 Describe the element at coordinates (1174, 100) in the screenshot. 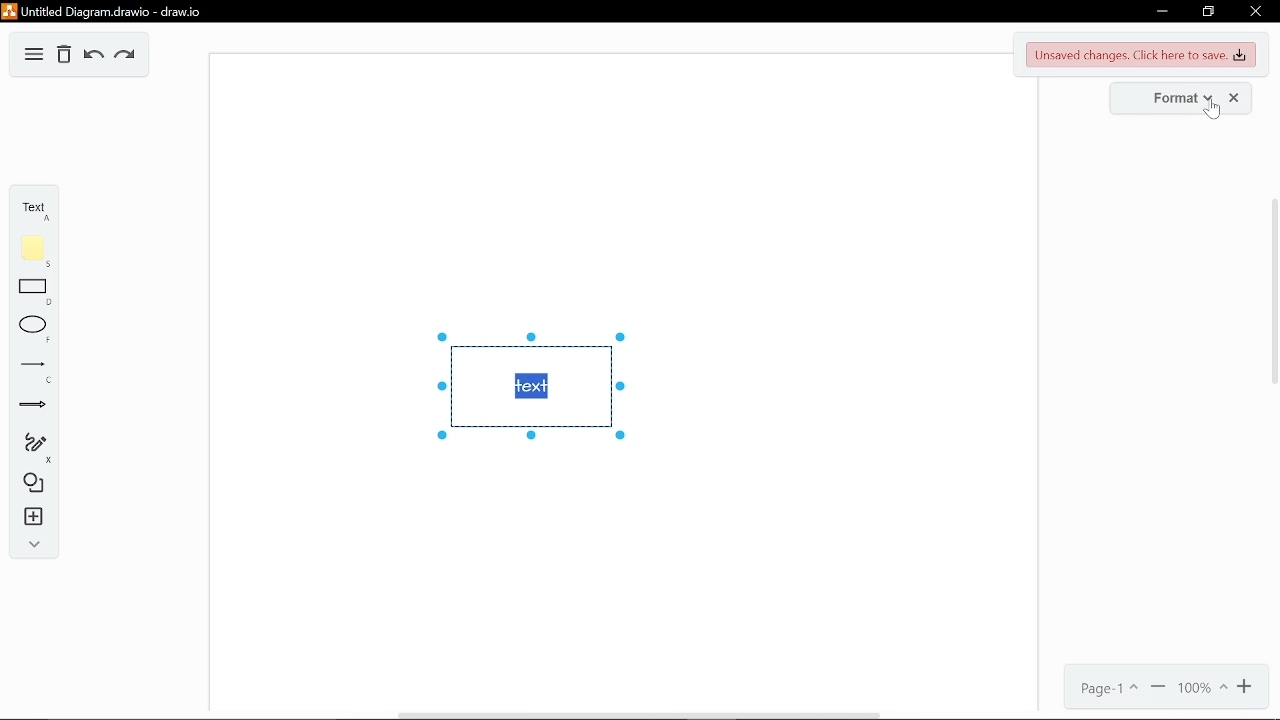

I see `format` at that location.